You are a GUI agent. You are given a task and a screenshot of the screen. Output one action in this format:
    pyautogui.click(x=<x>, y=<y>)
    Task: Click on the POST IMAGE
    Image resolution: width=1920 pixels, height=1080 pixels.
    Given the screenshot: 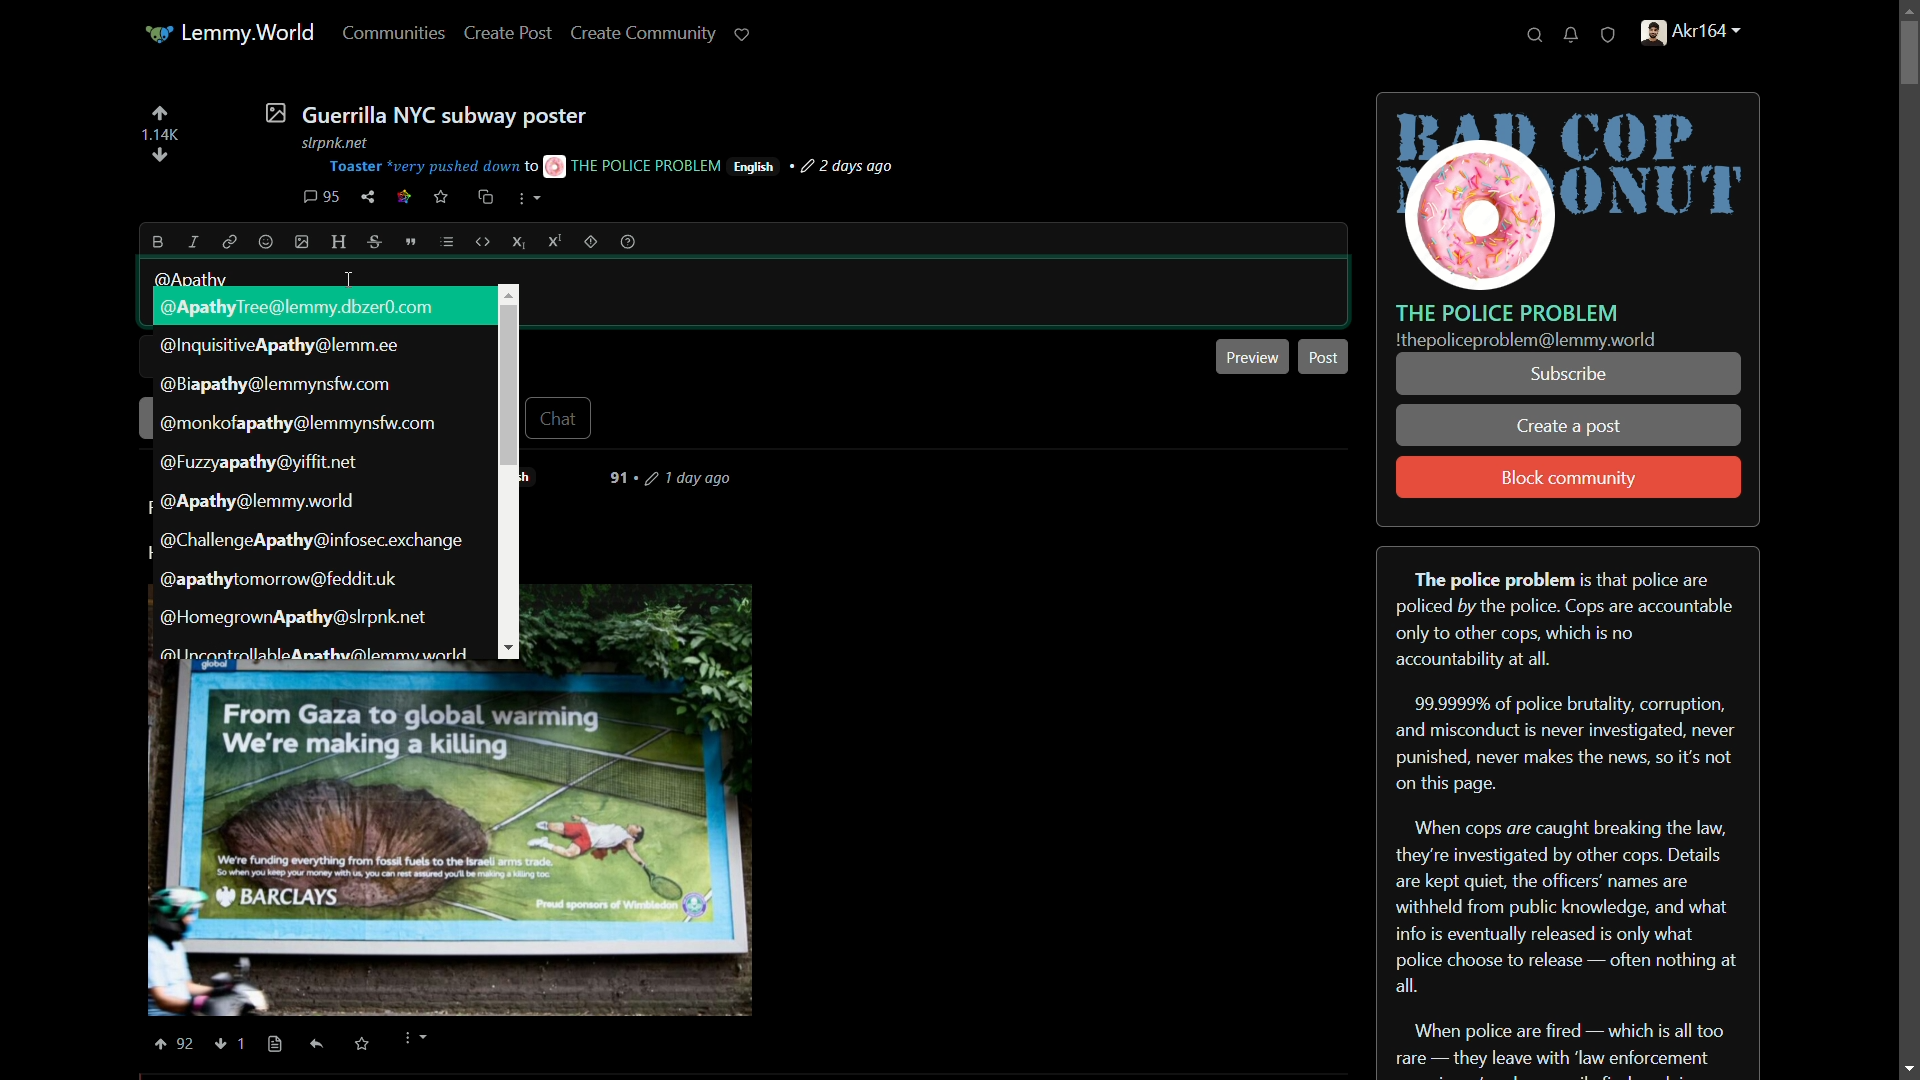 What is the action you would take?
    pyautogui.click(x=447, y=840)
    